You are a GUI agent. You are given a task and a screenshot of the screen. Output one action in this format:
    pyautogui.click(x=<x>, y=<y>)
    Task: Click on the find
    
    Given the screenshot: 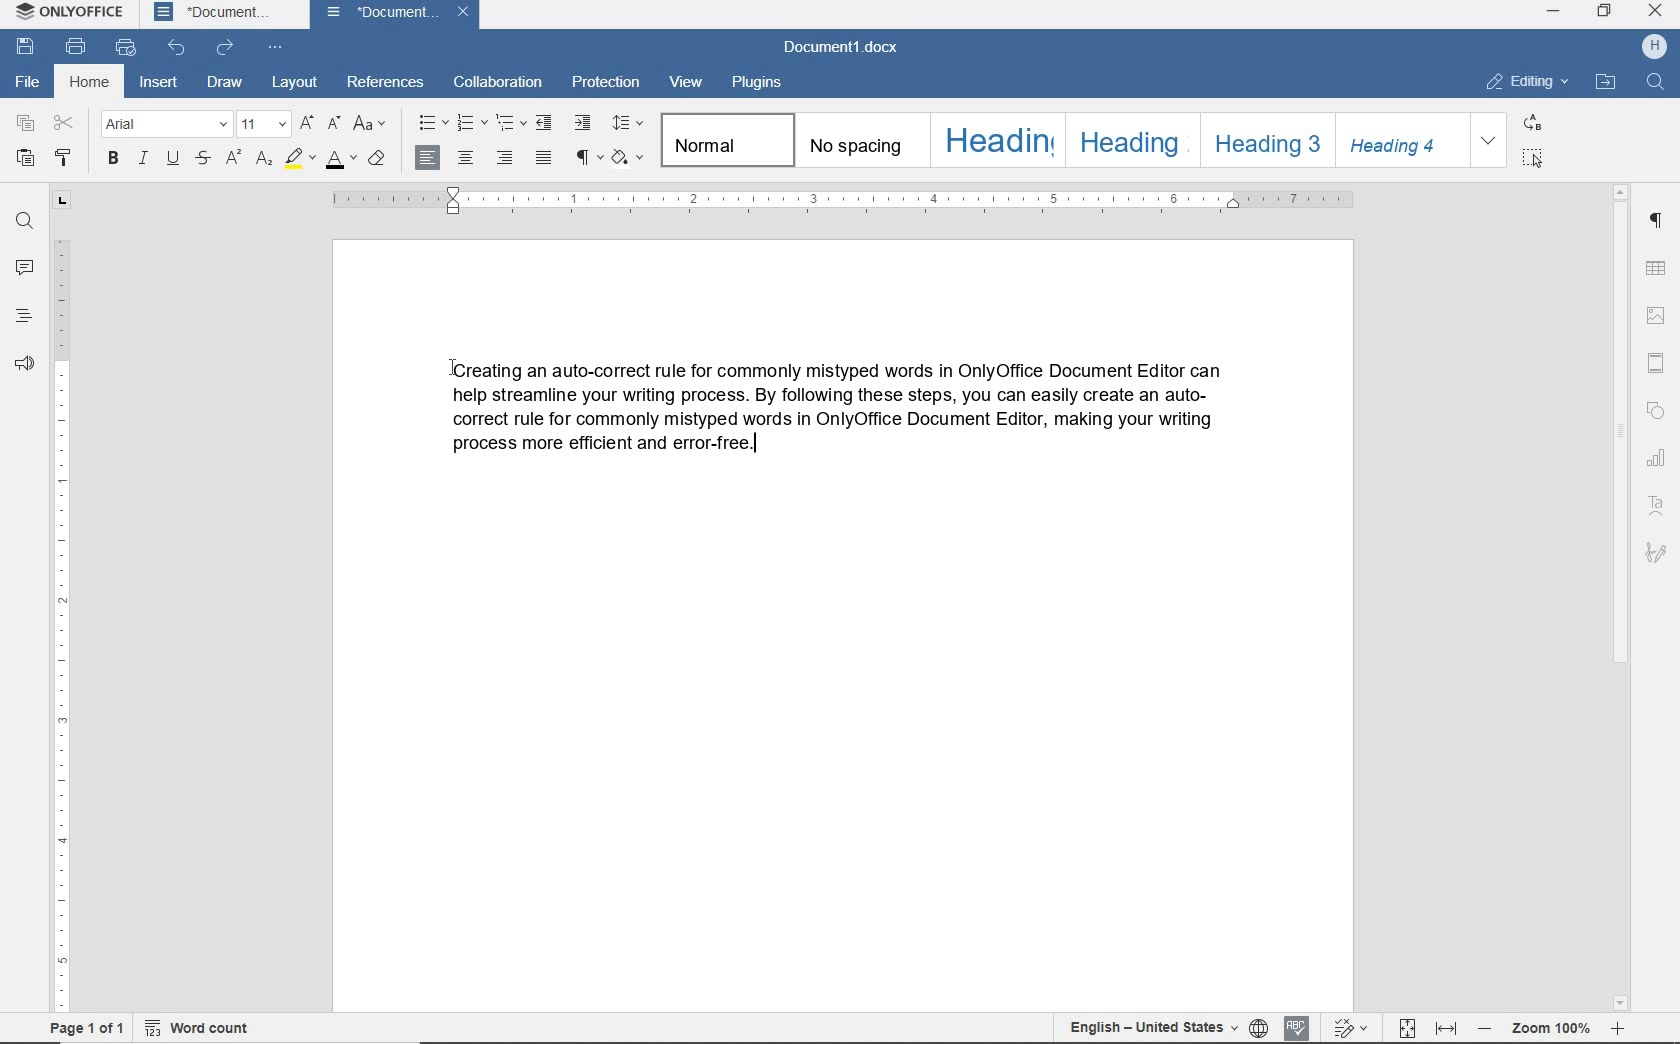 What is the action you would take?
    pyautogui.click(x=24, y=221)
    